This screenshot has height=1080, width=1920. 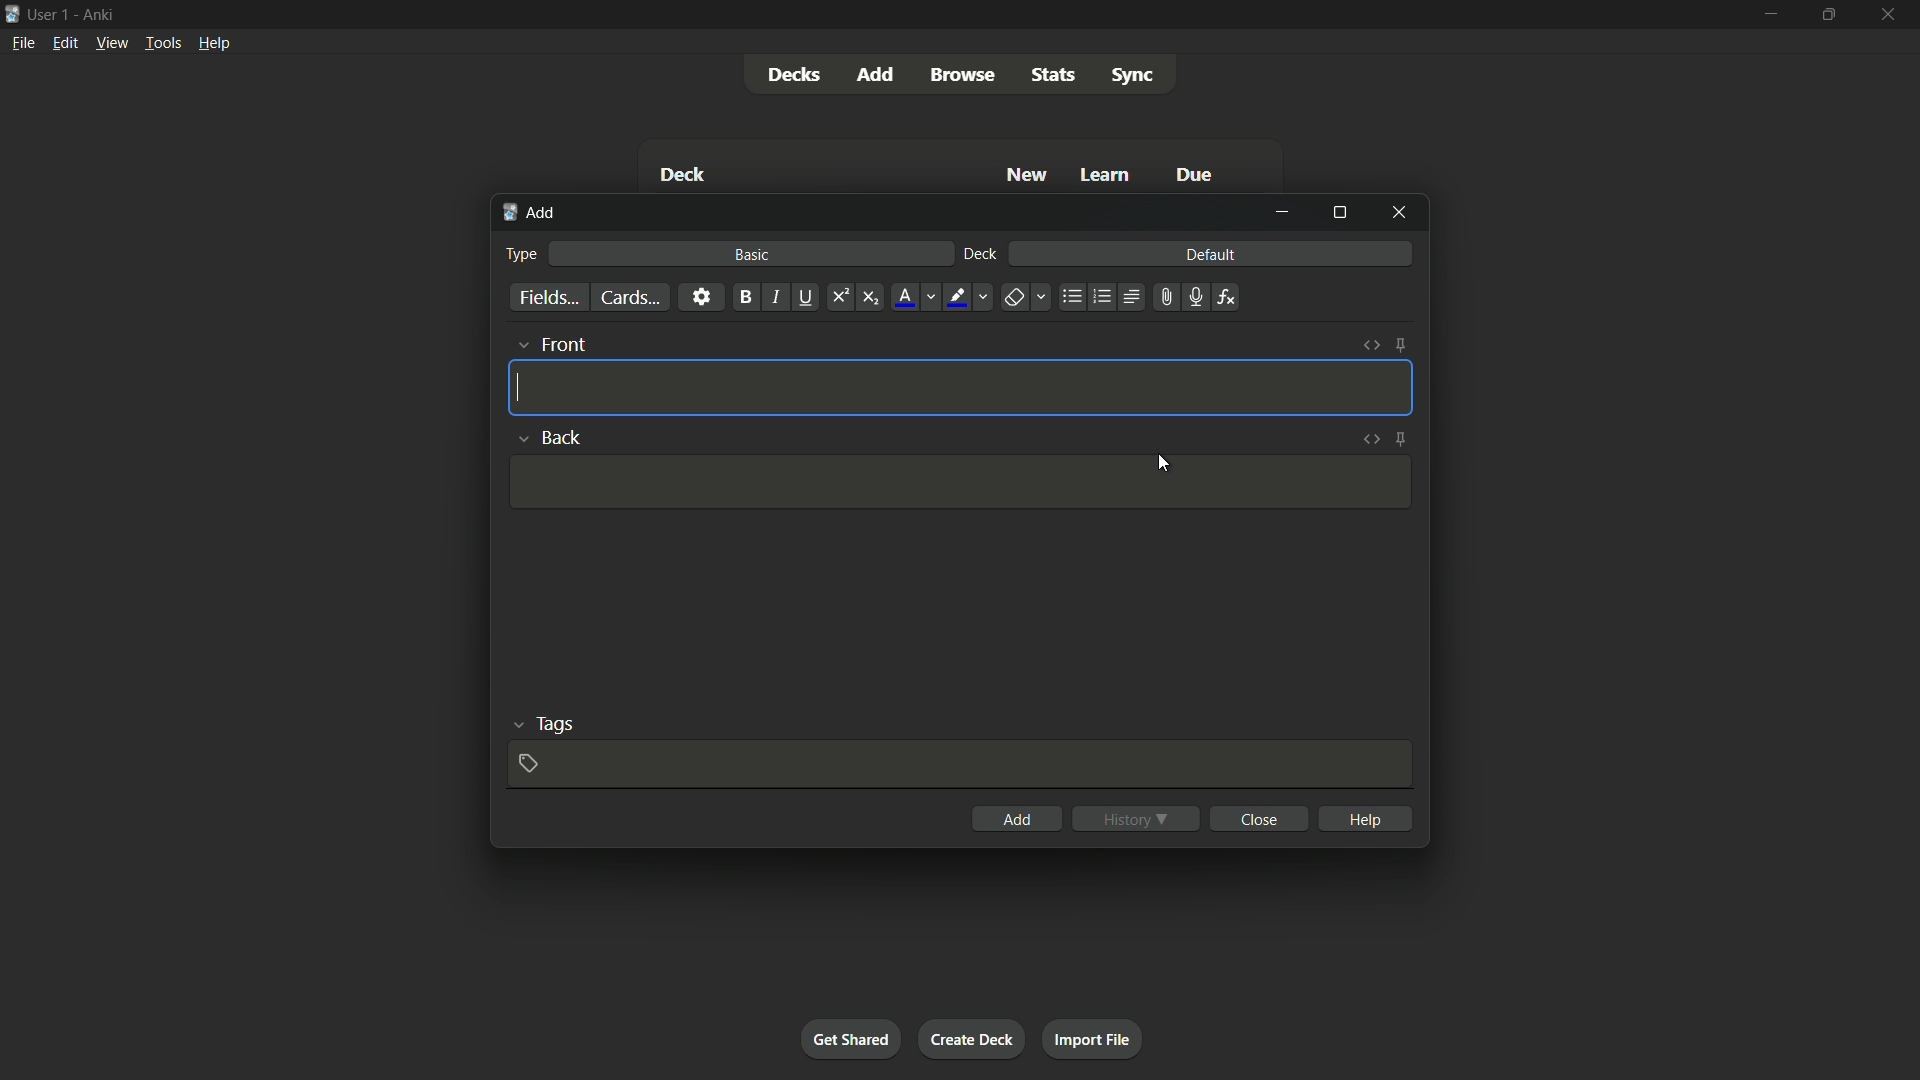 I want to click on settings, so click(x=701, y=296).